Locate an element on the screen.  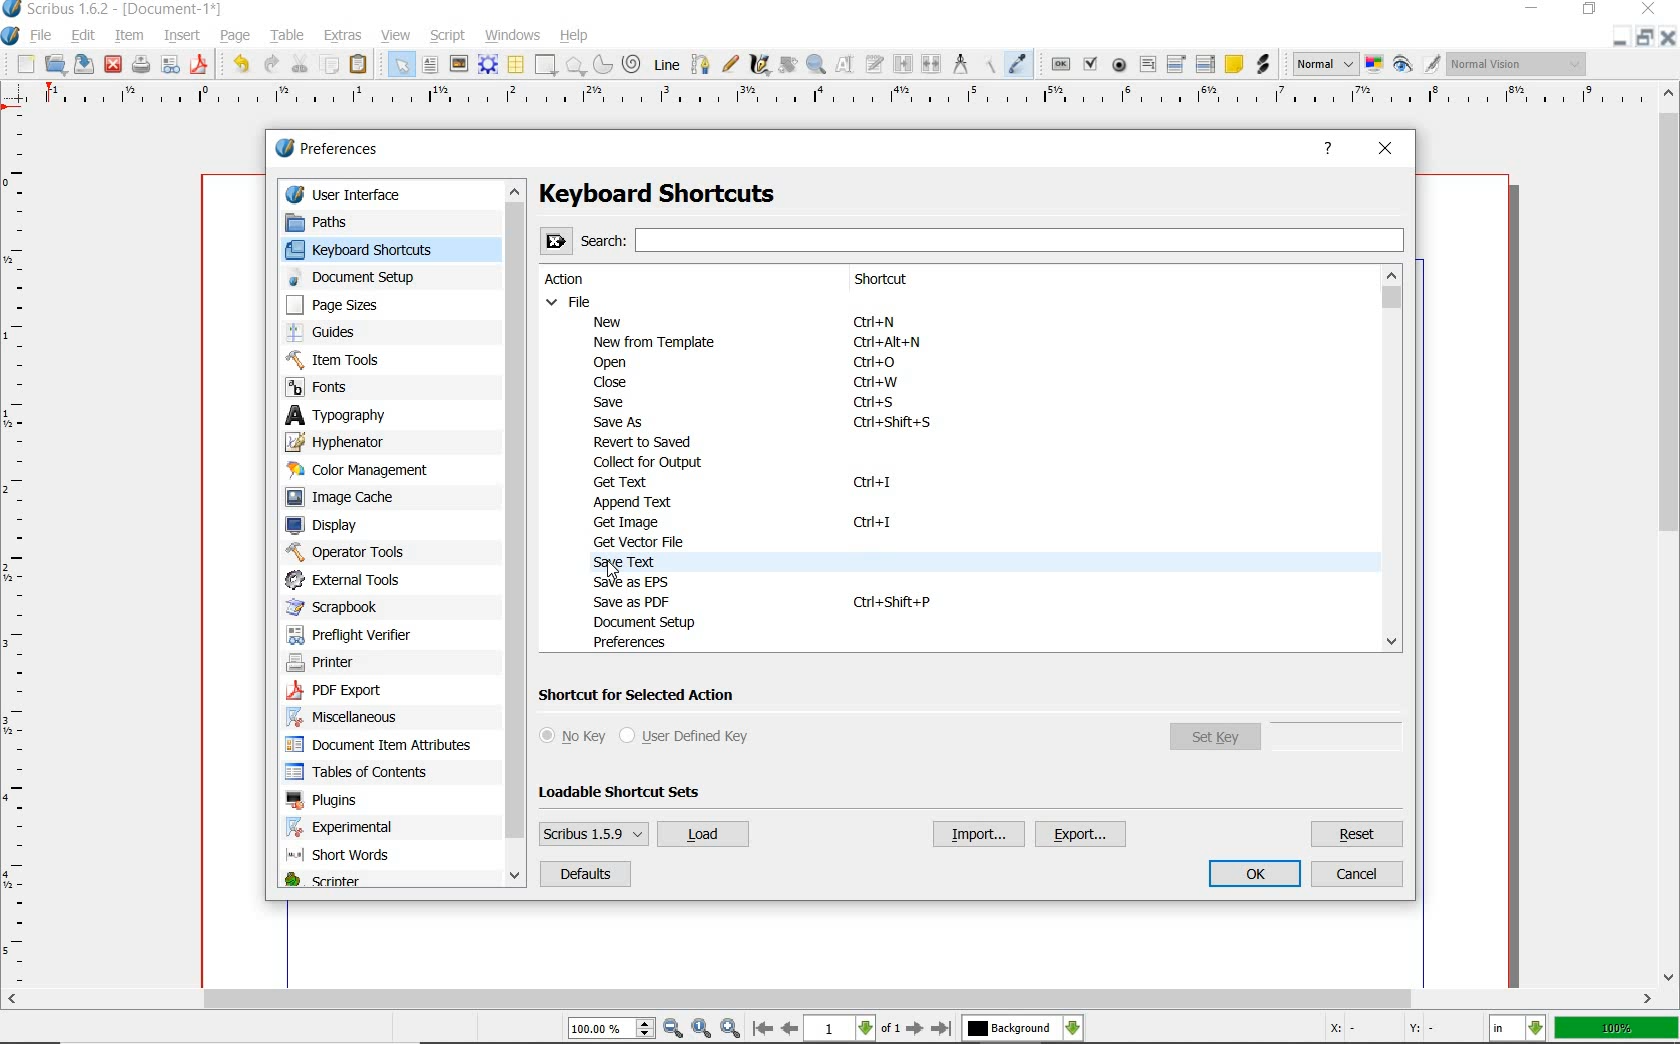
Ctrl + W is located at coordinates (876, 384).